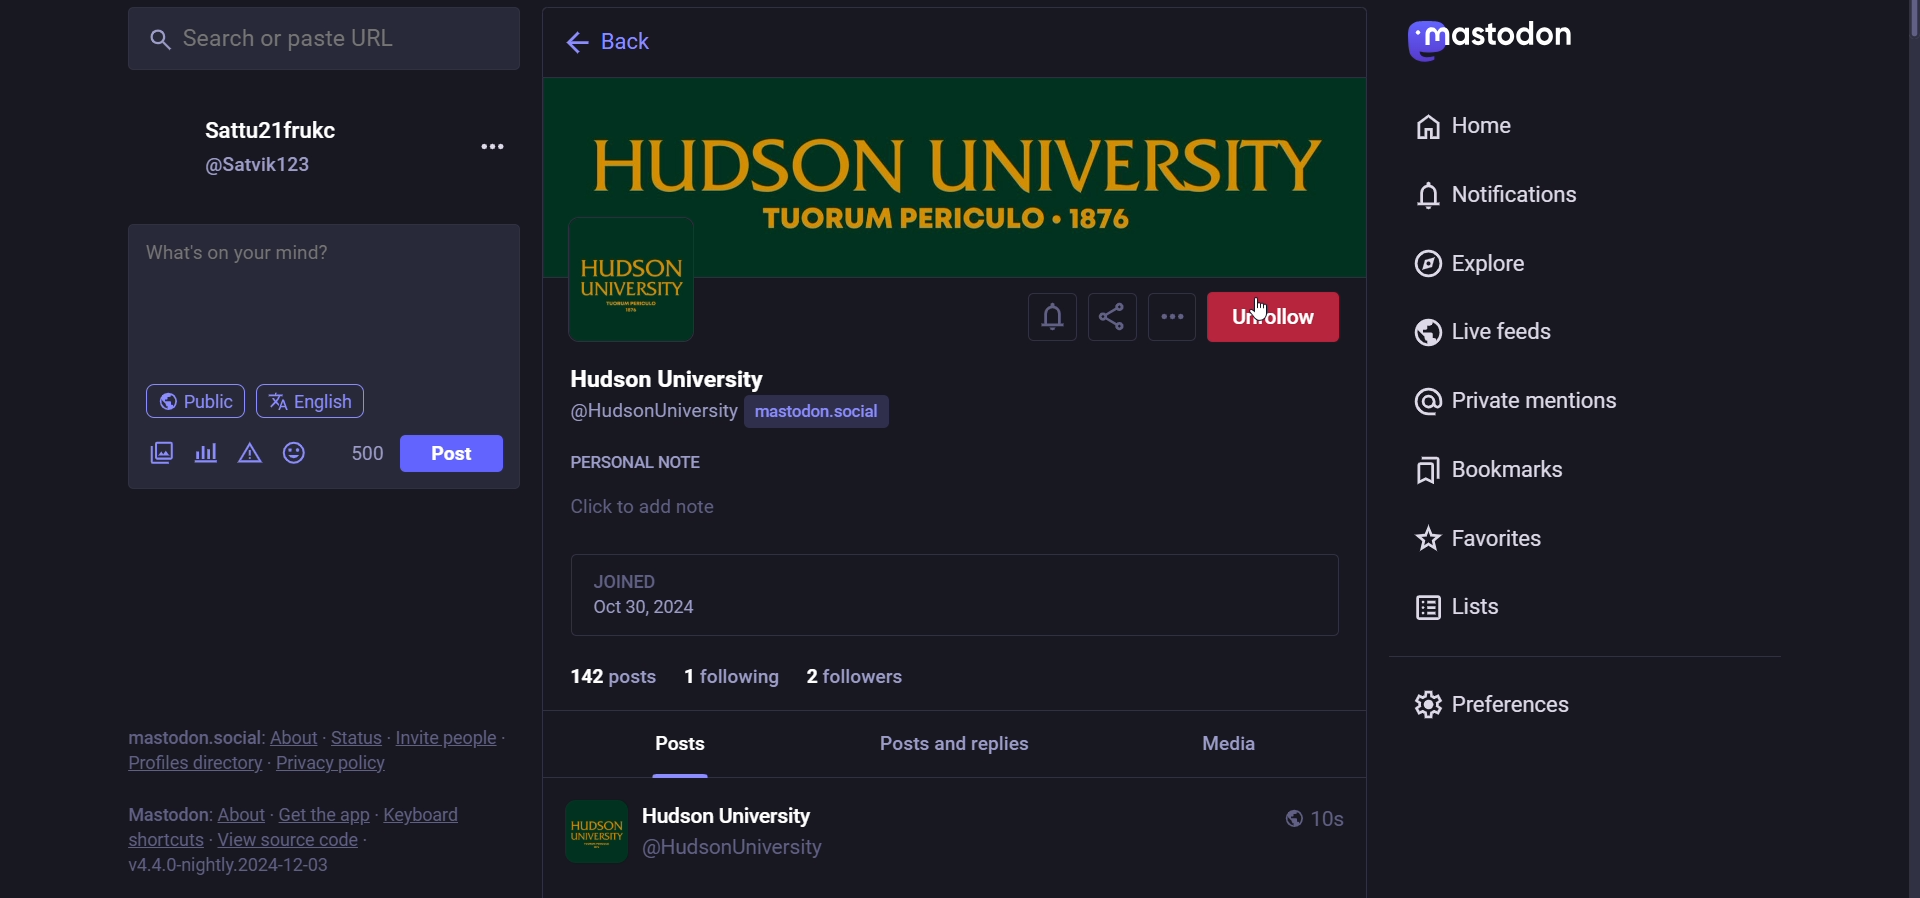 This screenshot has height=898, width=1920. What do you see at coordinates (160, 455) in the screenshot?
I see `images/videos` at bounding box center [160, 455].